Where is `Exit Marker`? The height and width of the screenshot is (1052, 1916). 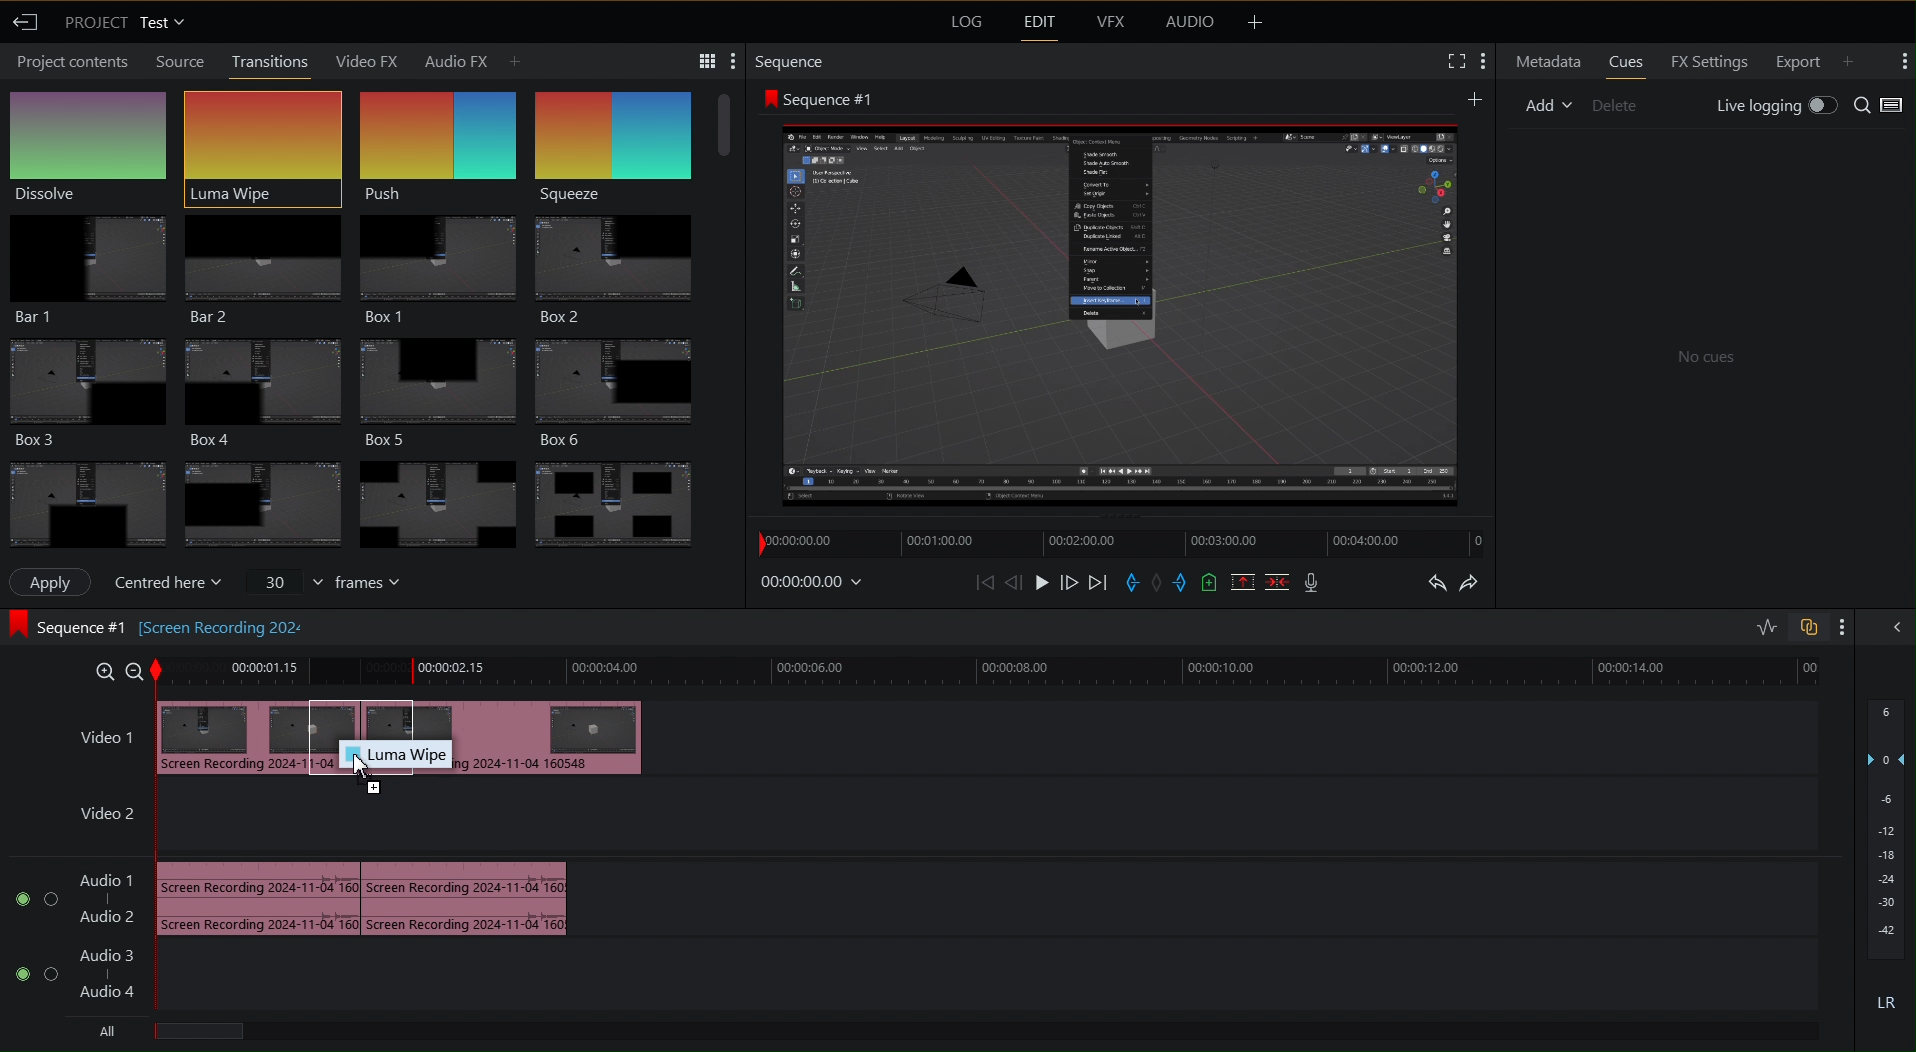
Exit Marker is located at coordinates (1183, 583).